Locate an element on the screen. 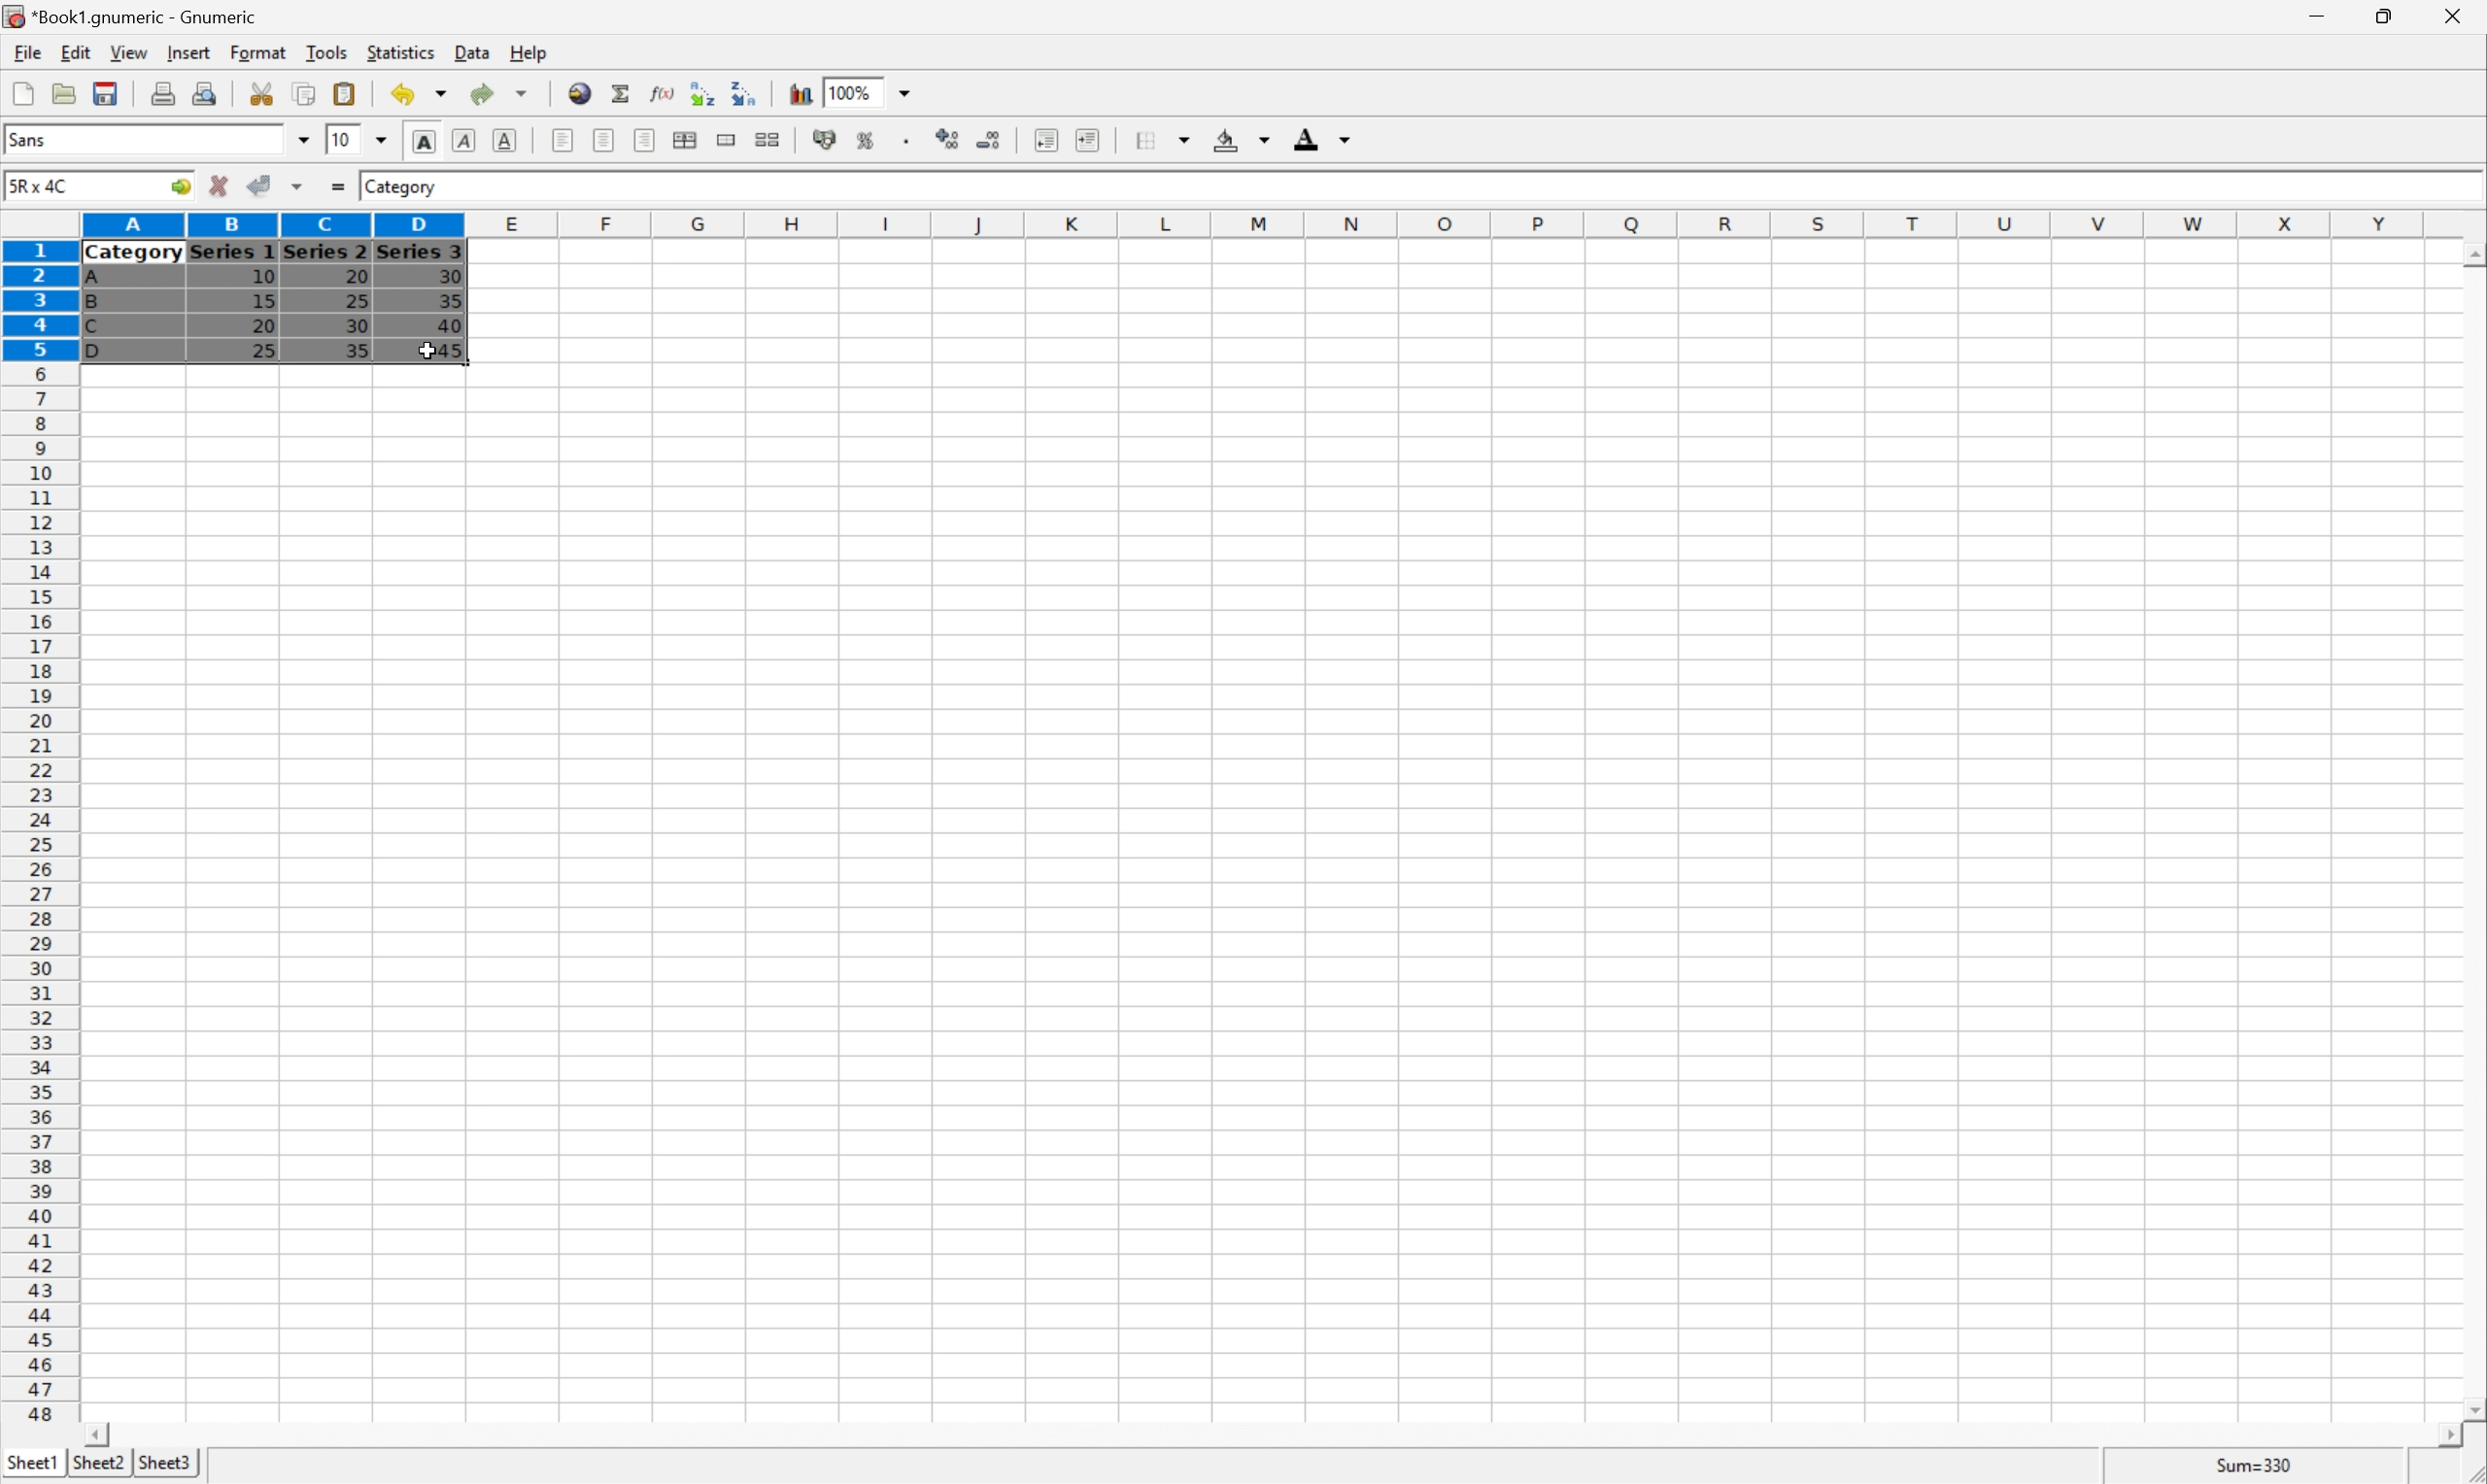 Image resolution: width=2487 pixels, height=1484 pixels. 15 is located at coordinates (264, 300).